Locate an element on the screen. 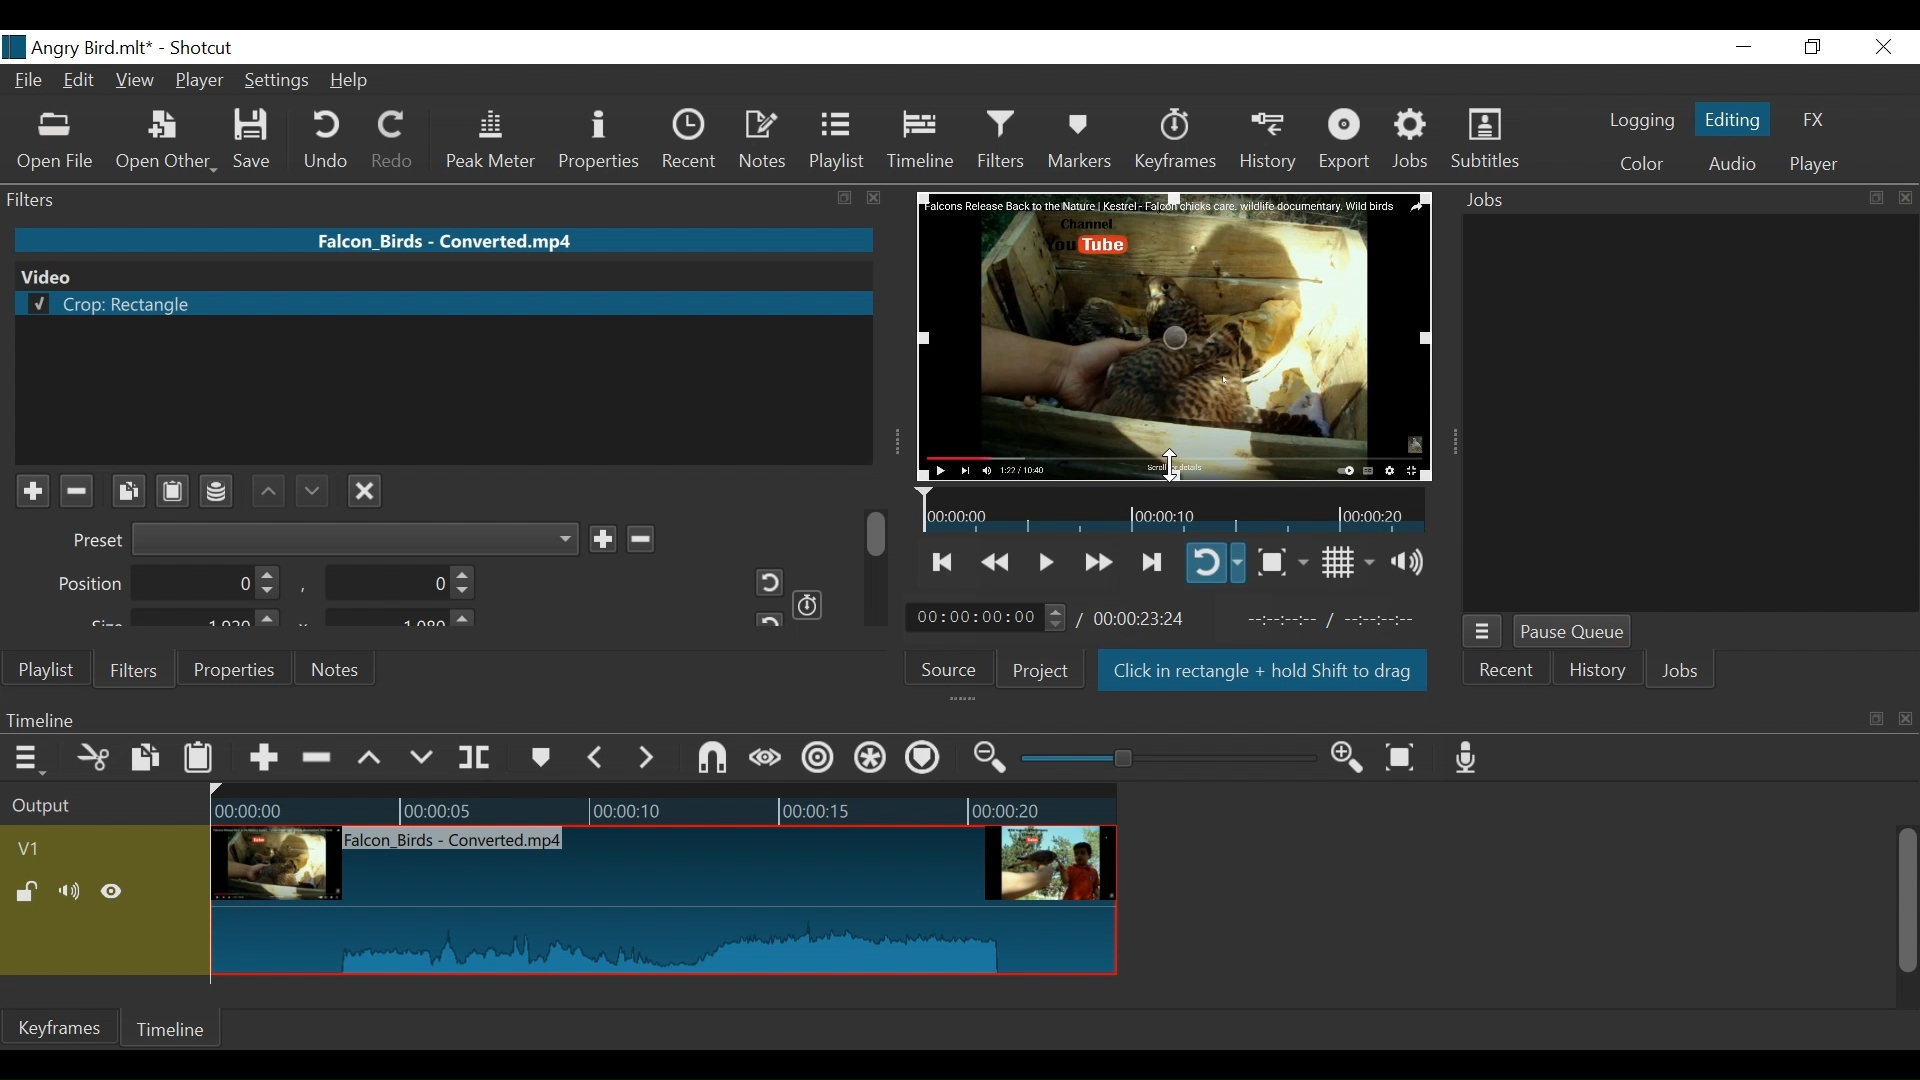 The image size is (1920, 1080). Toggle play or pause (Space) is located at coordinates (1043, 564).